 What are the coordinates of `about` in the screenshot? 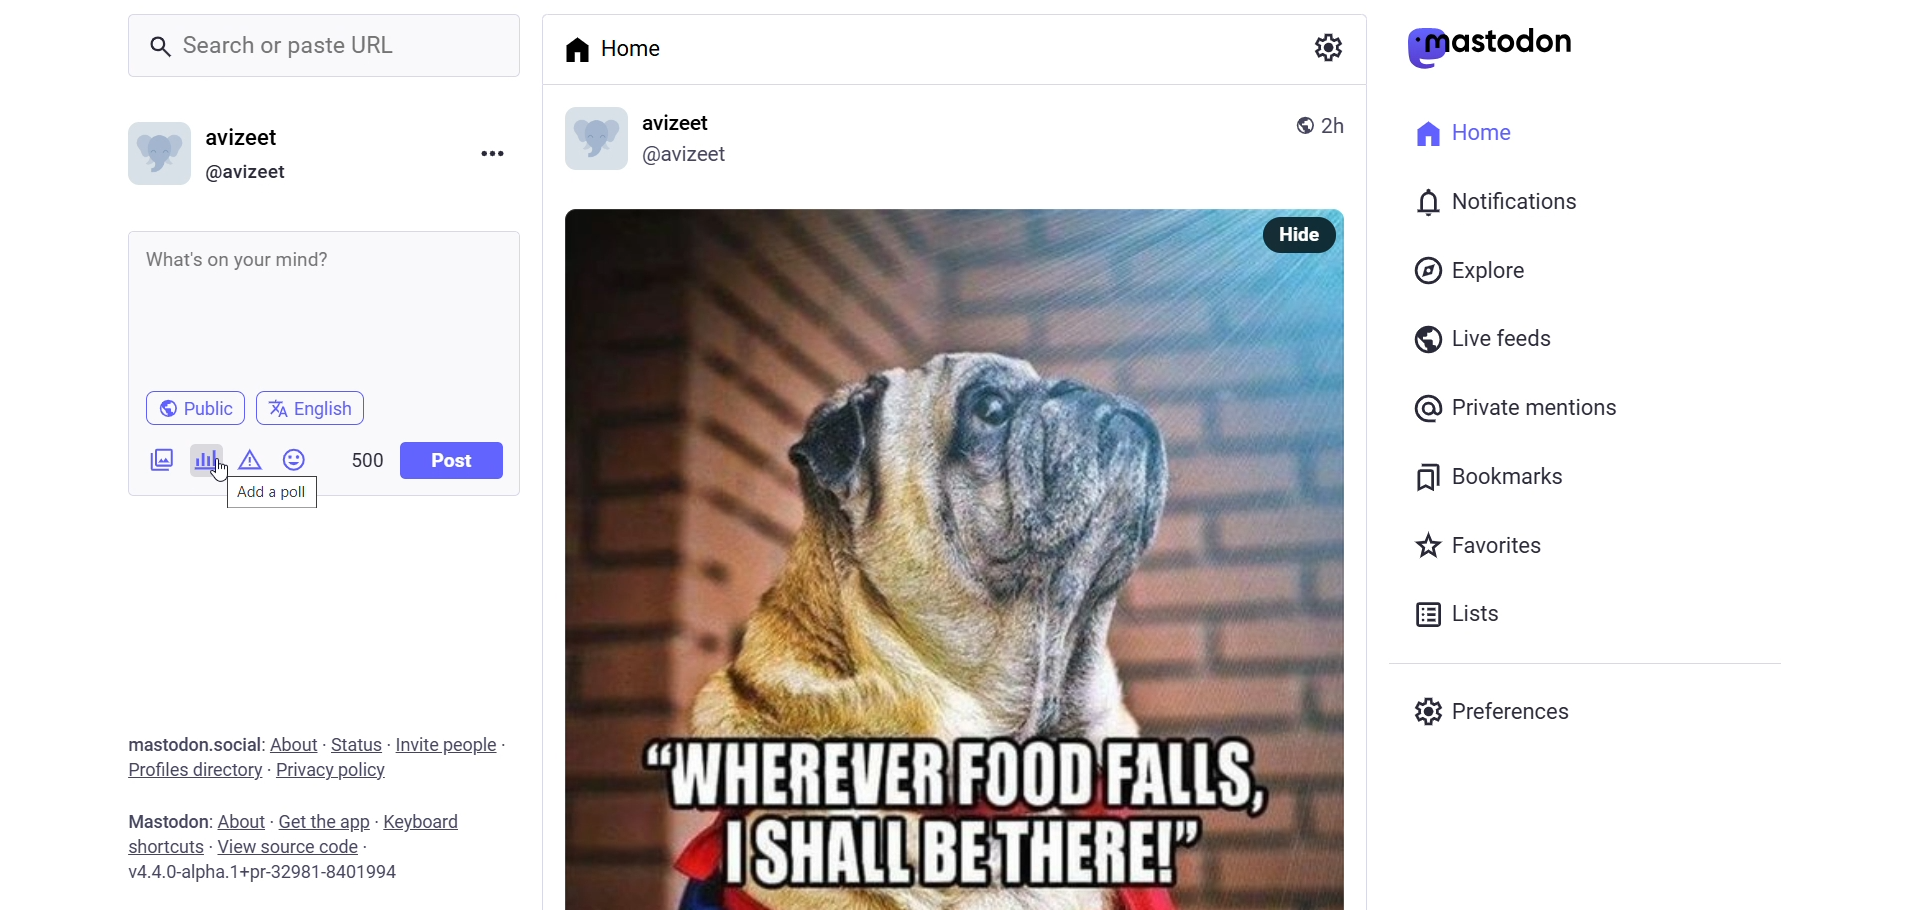 It's located at (239, 822).